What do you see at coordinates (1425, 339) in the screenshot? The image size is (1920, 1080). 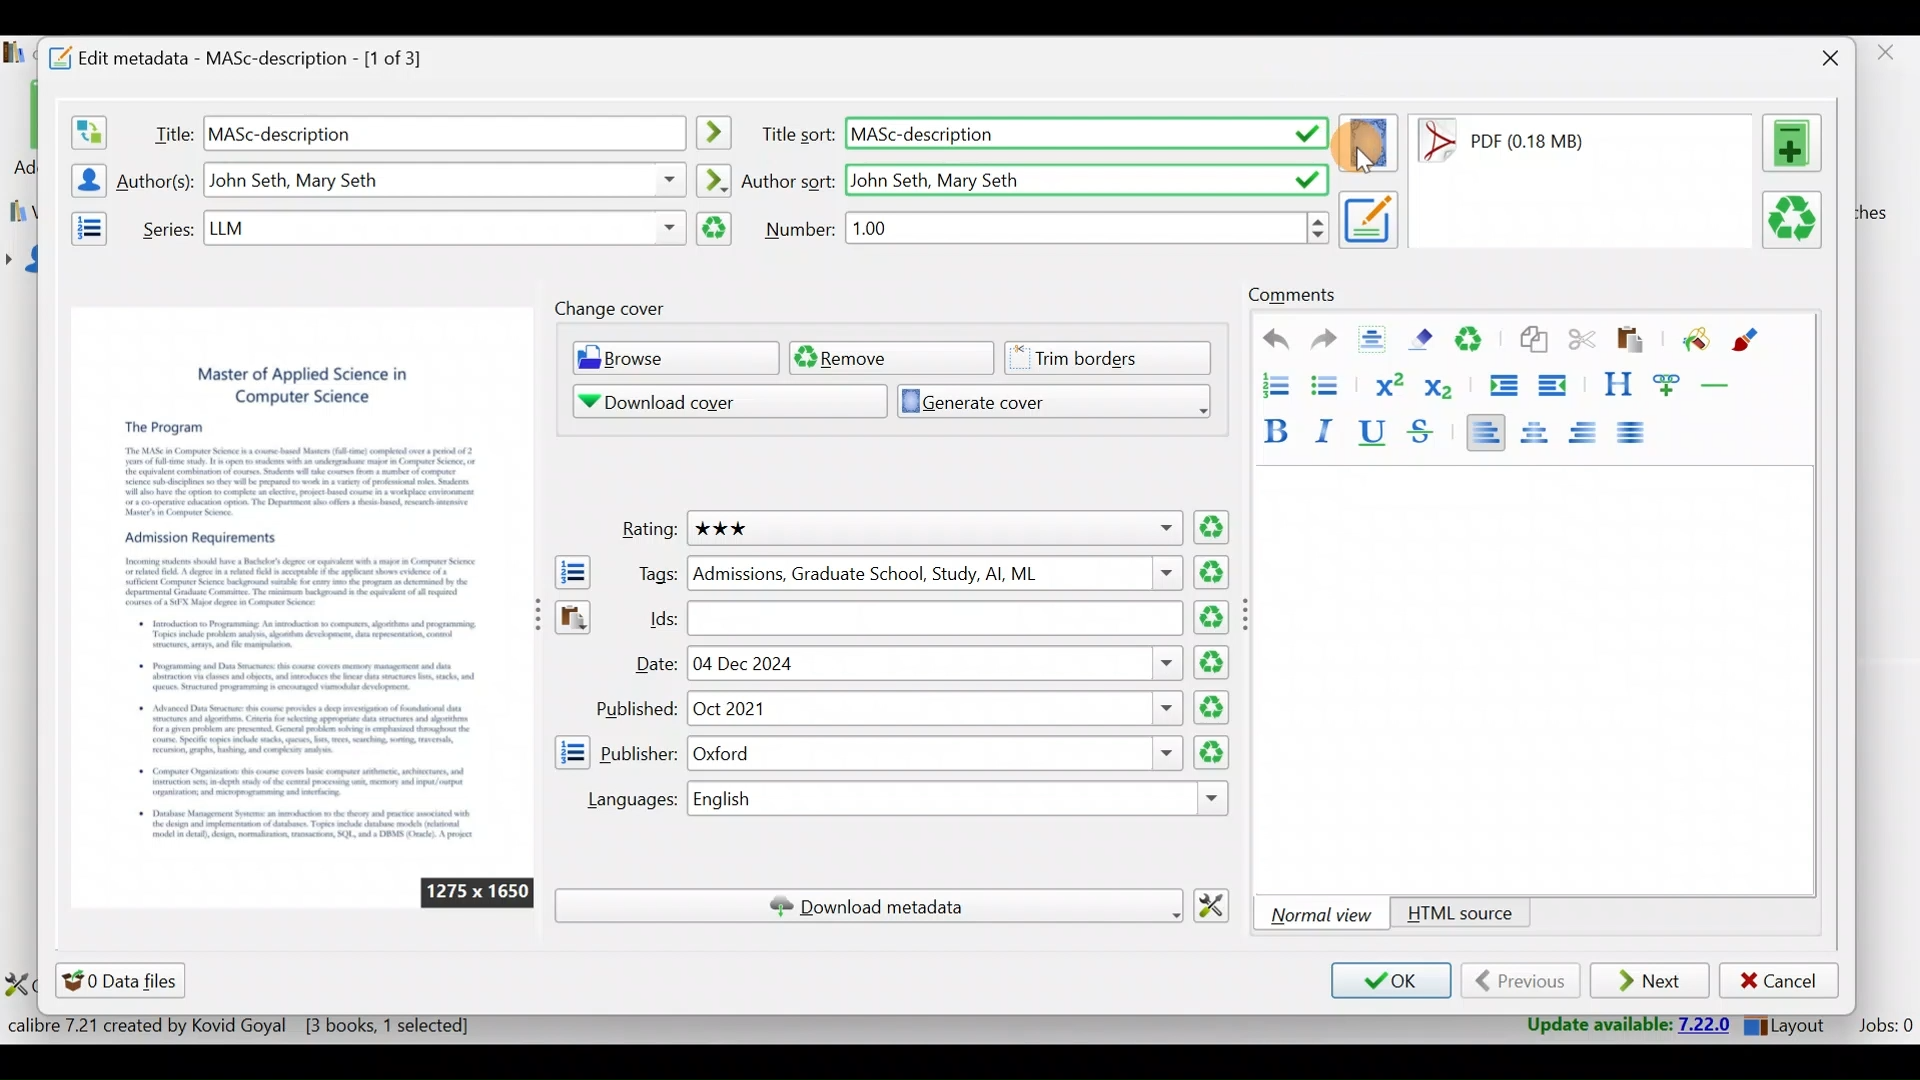 I see `Remove formatting` at bounding box center [1425, 339].